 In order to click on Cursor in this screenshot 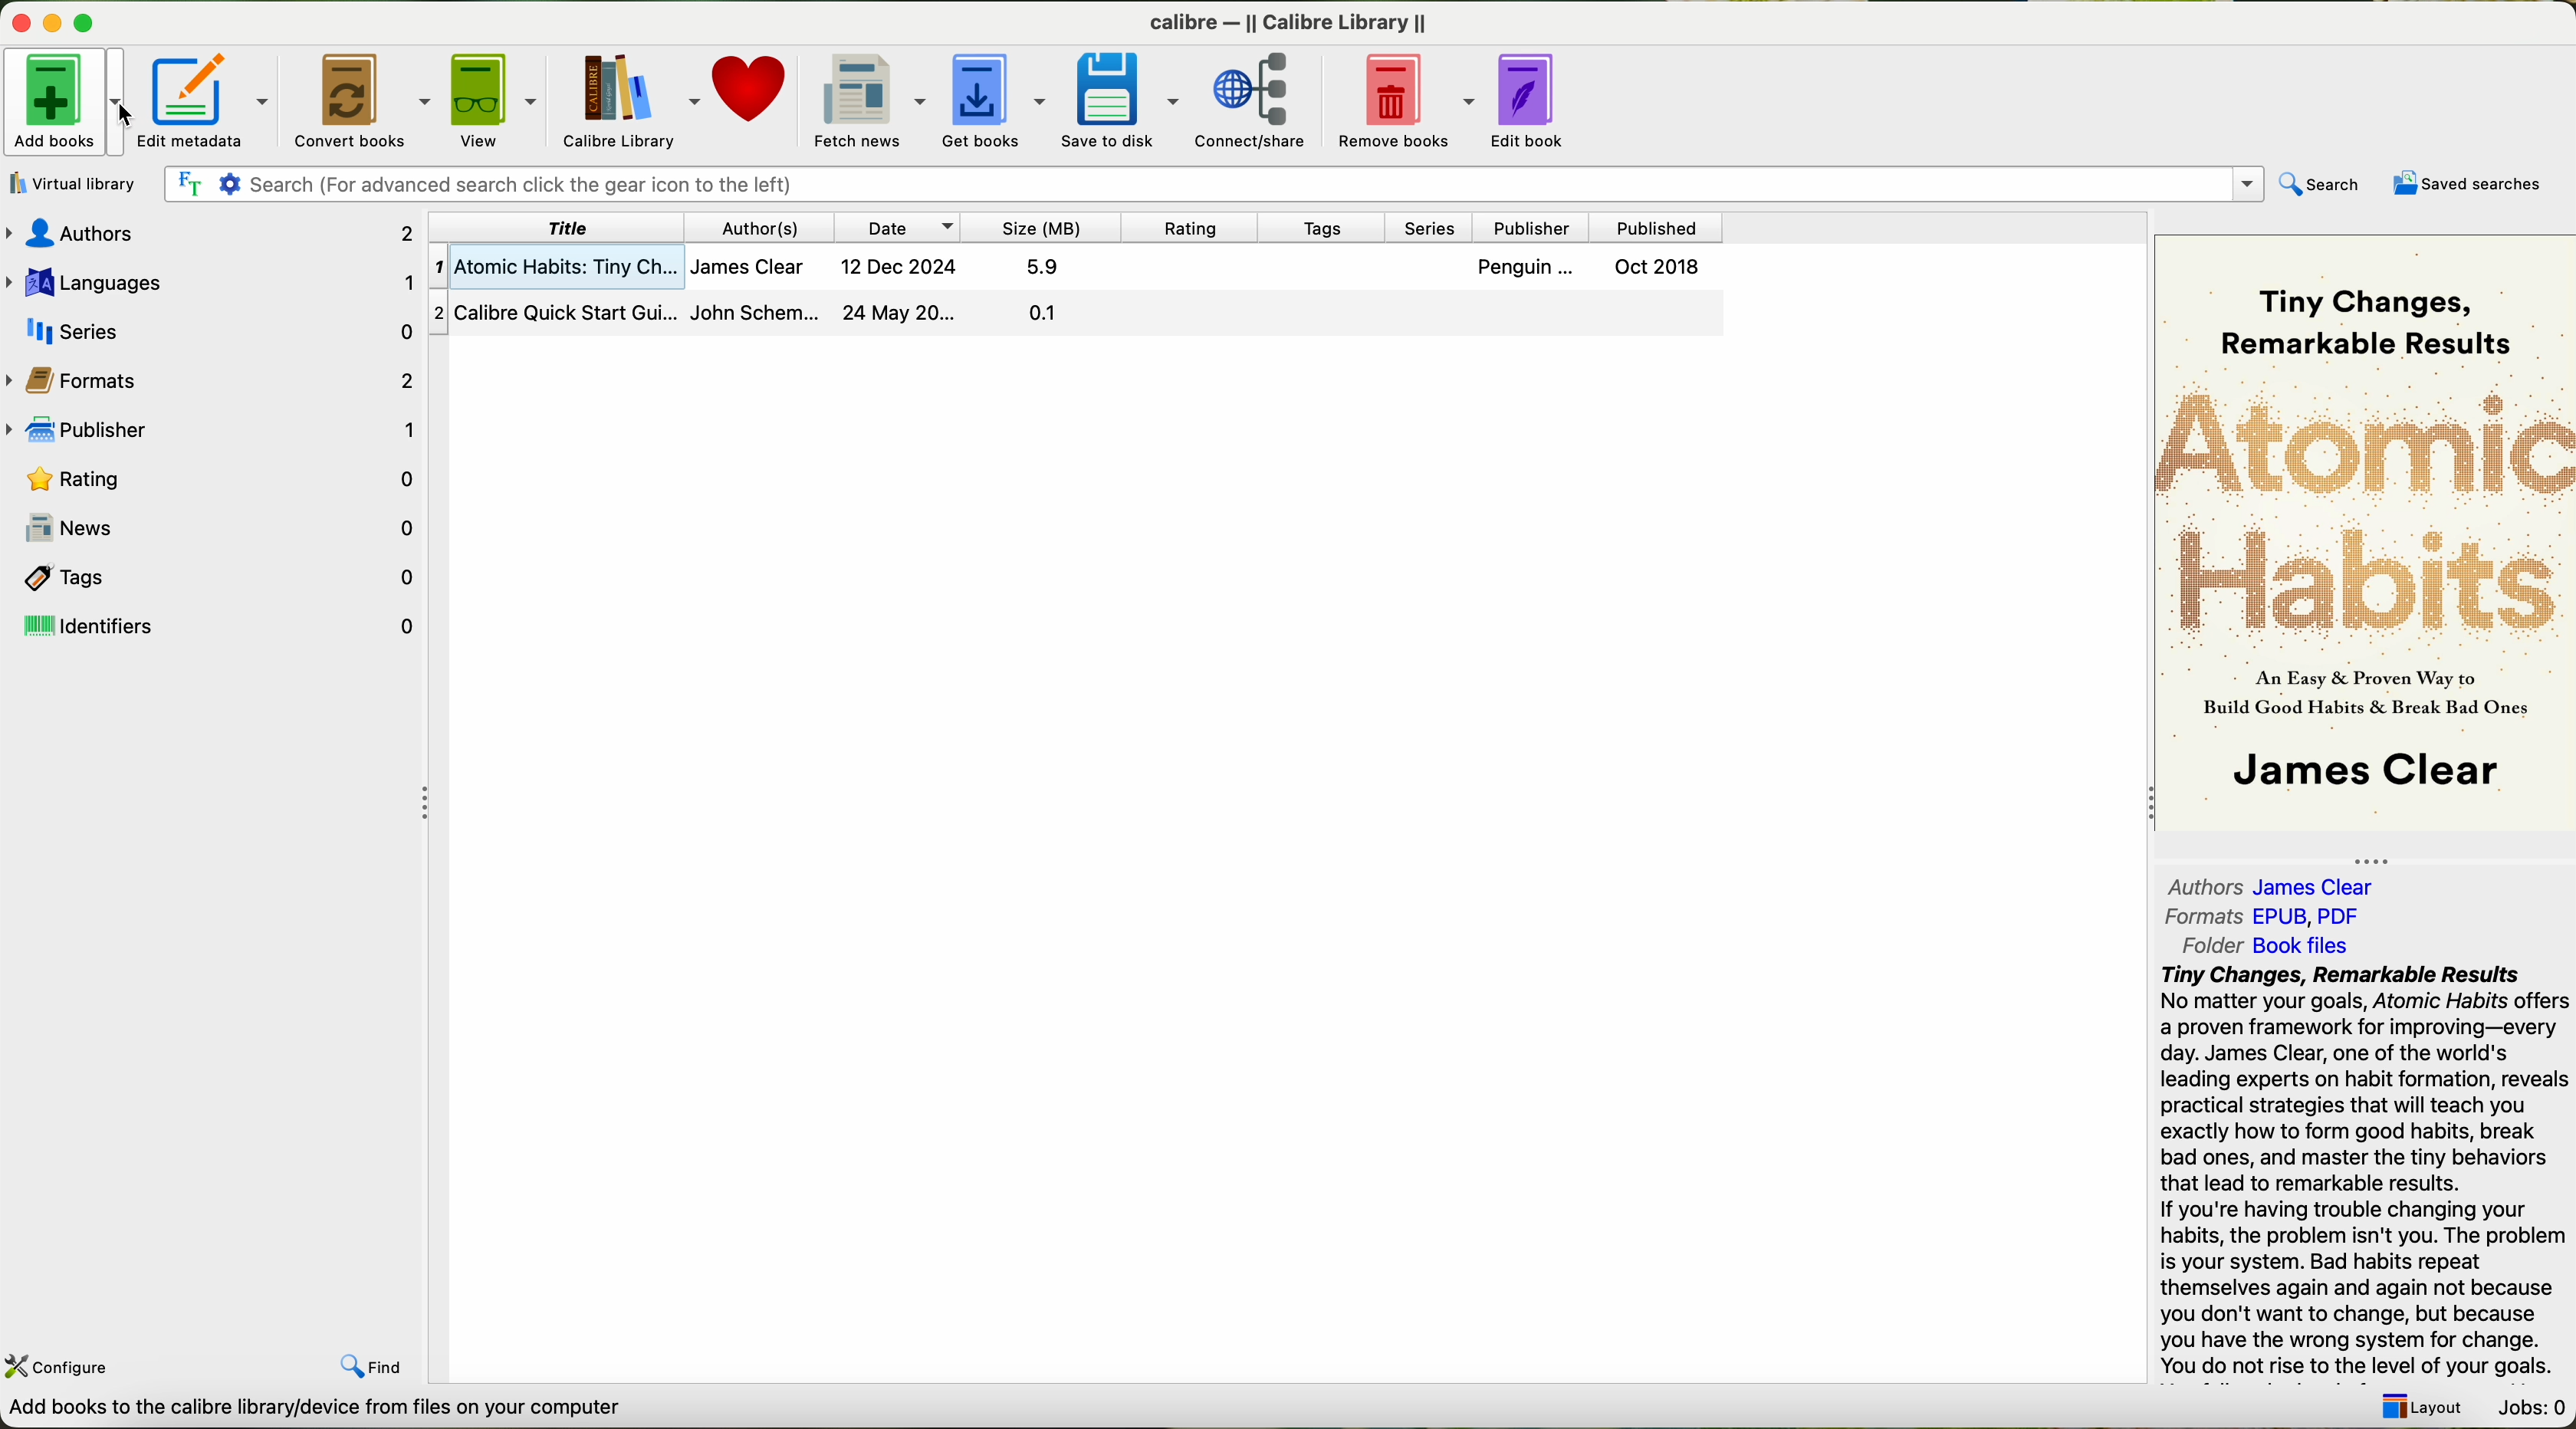, I will do `click(127, 112)`.